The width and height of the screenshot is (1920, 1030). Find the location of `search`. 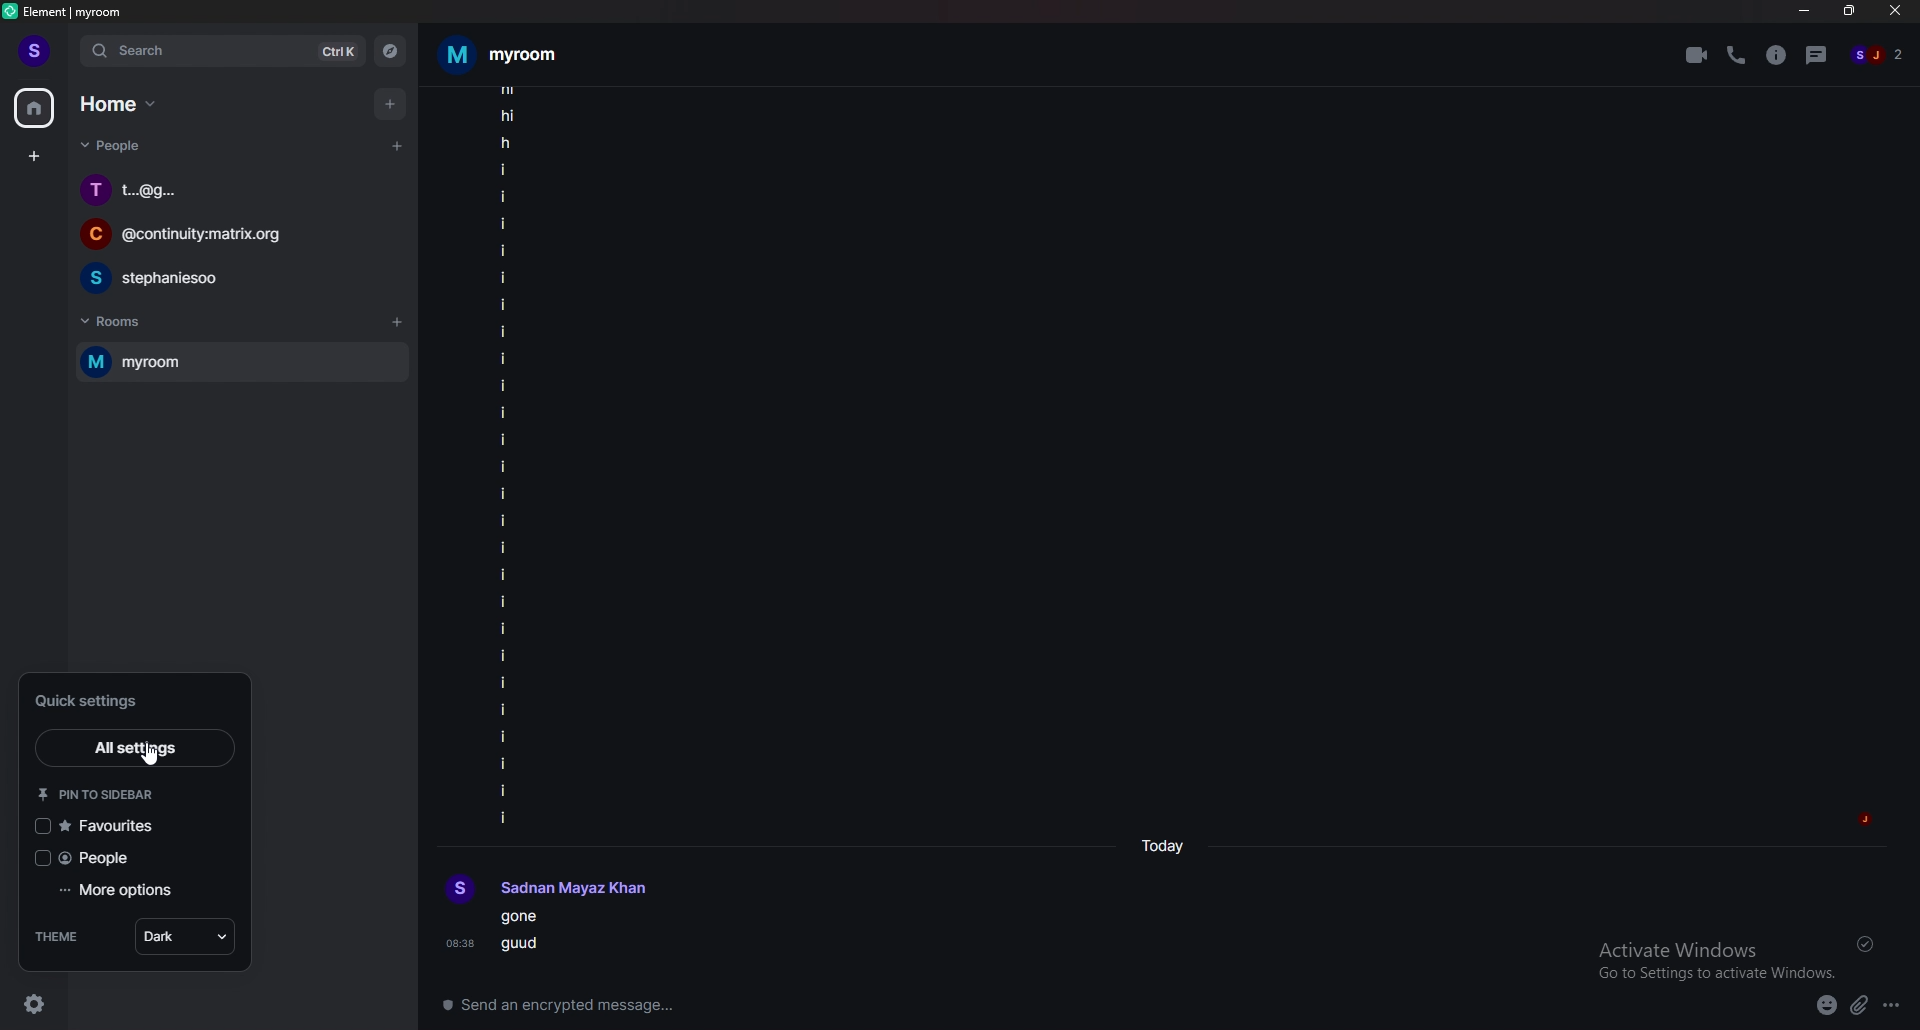

search is located at coordinates (221, 51).